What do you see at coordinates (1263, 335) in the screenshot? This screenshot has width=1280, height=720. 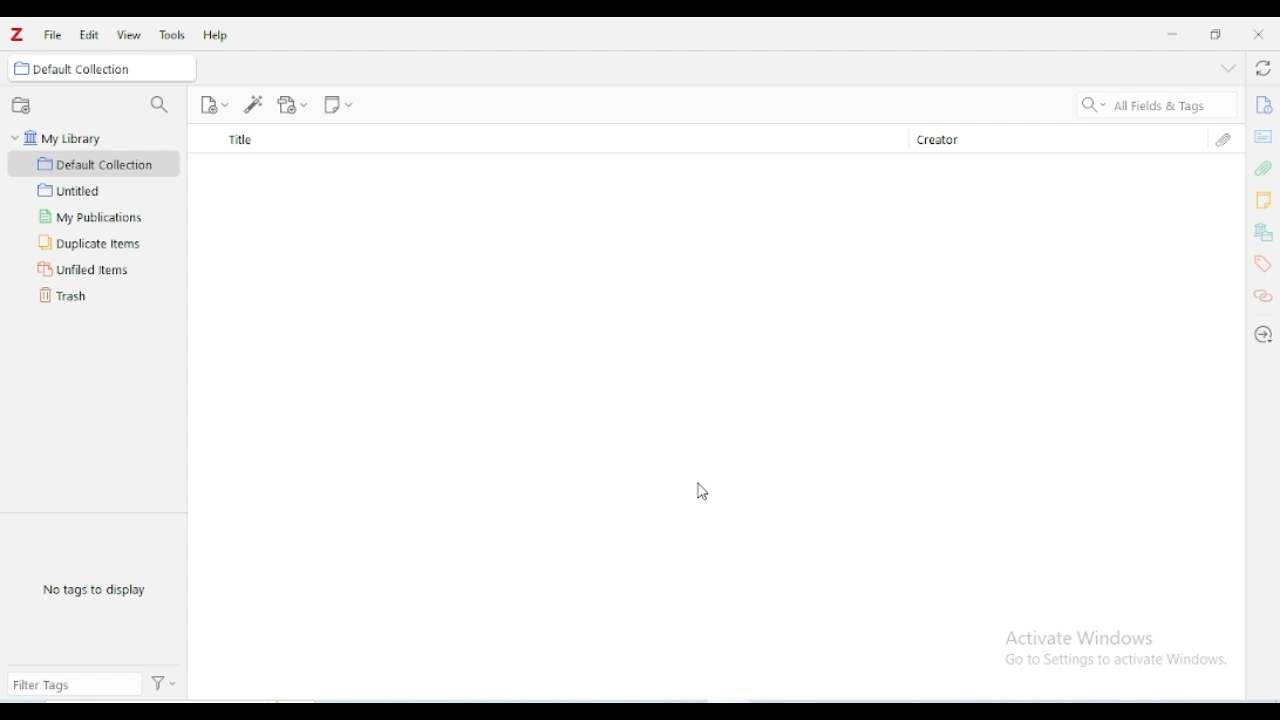 I see `locate` at bounding box center [1263, 335].